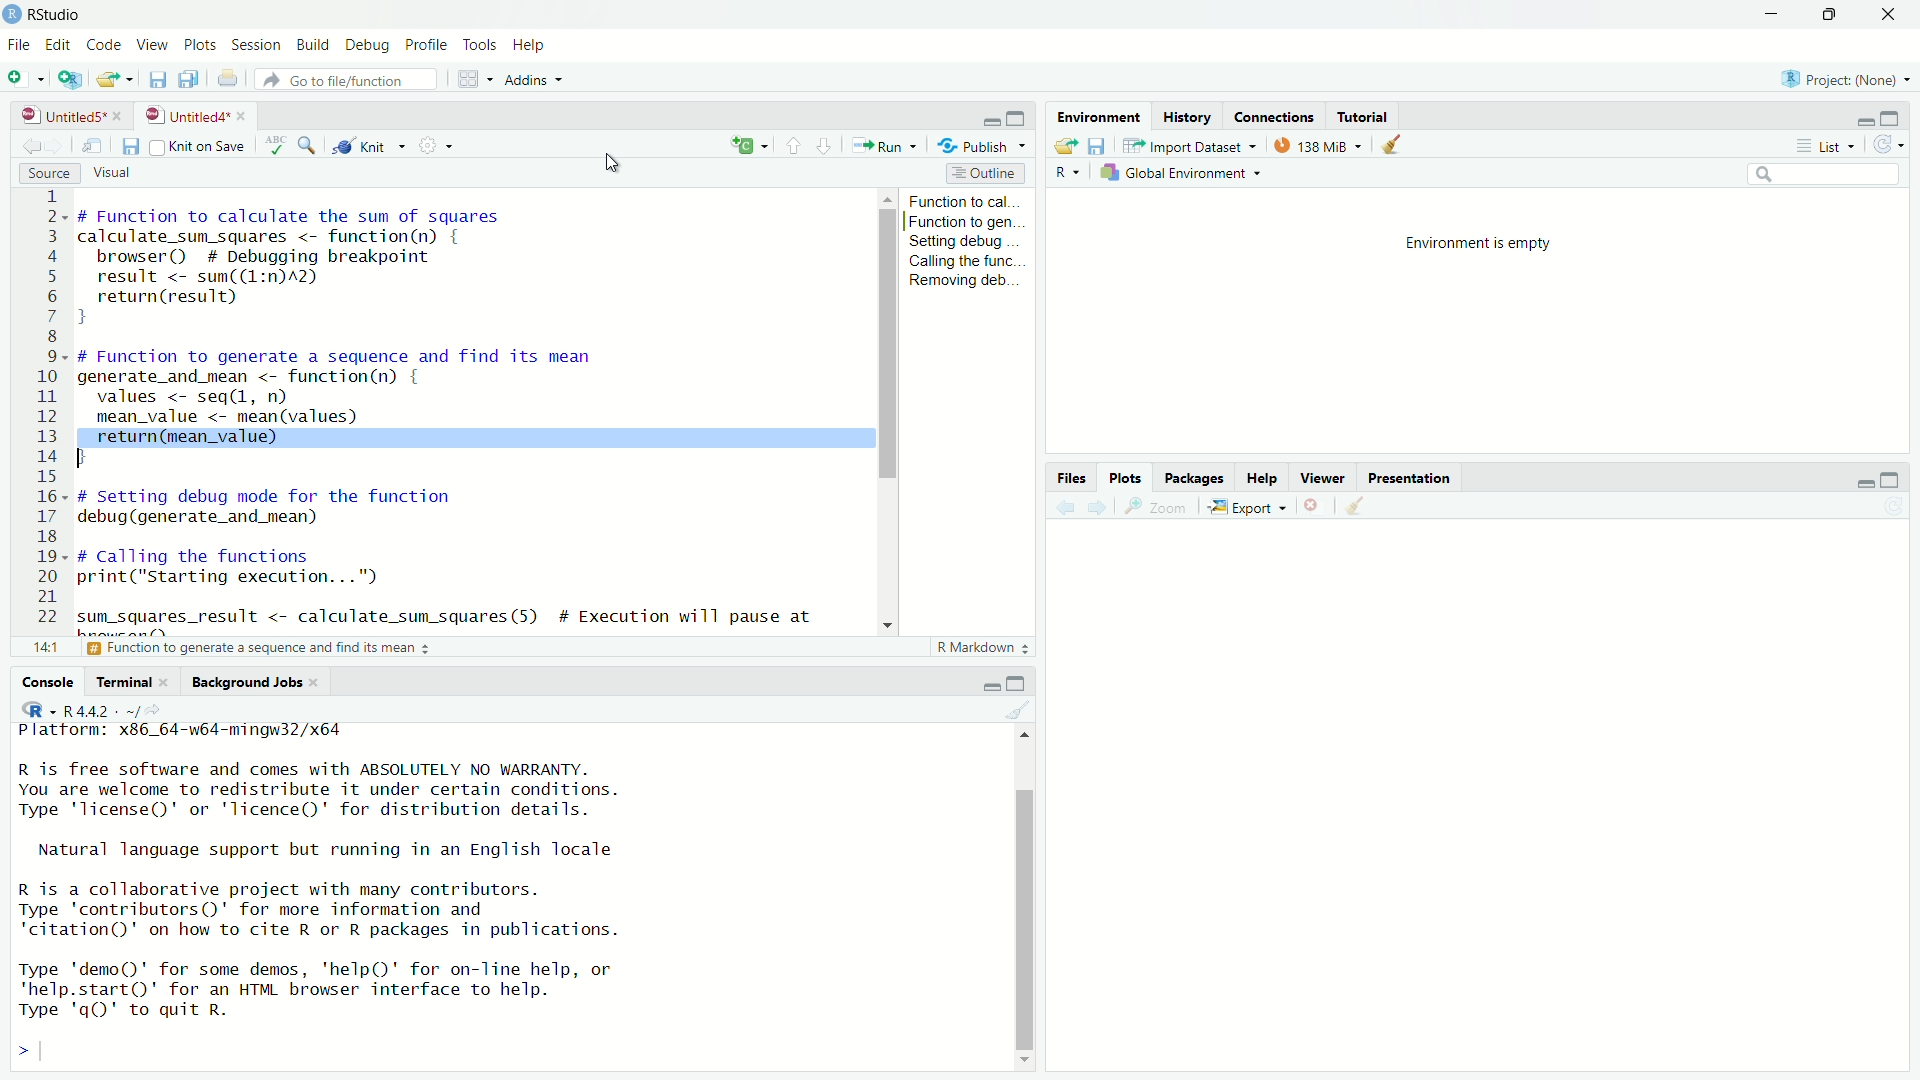 The height and width of the screenshot is (1080, 1920). What do you see at coordinates (60, 14) in the screenshot?
I see `RStudio` at bounding box center [60, 14].